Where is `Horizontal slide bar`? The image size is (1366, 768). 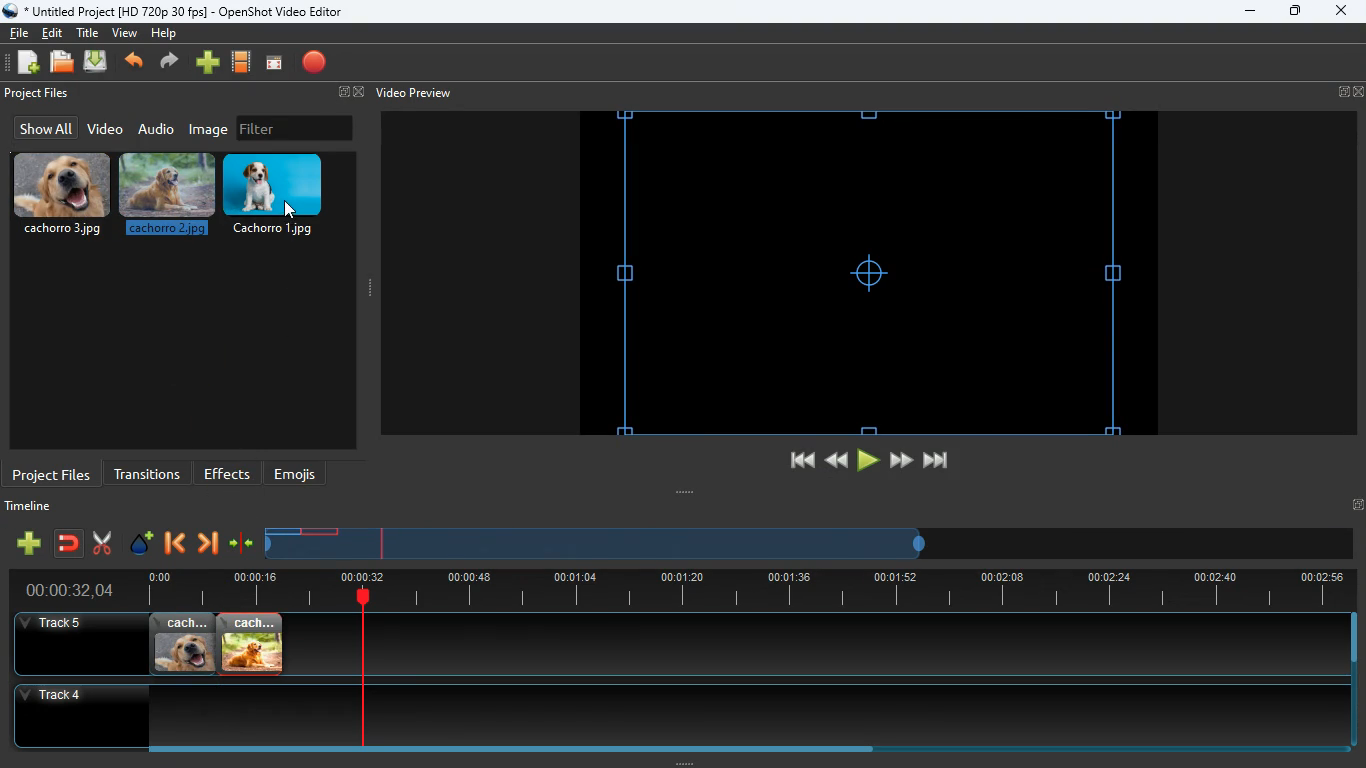 Horizontal slide bar is located at coordinates (735, 749).